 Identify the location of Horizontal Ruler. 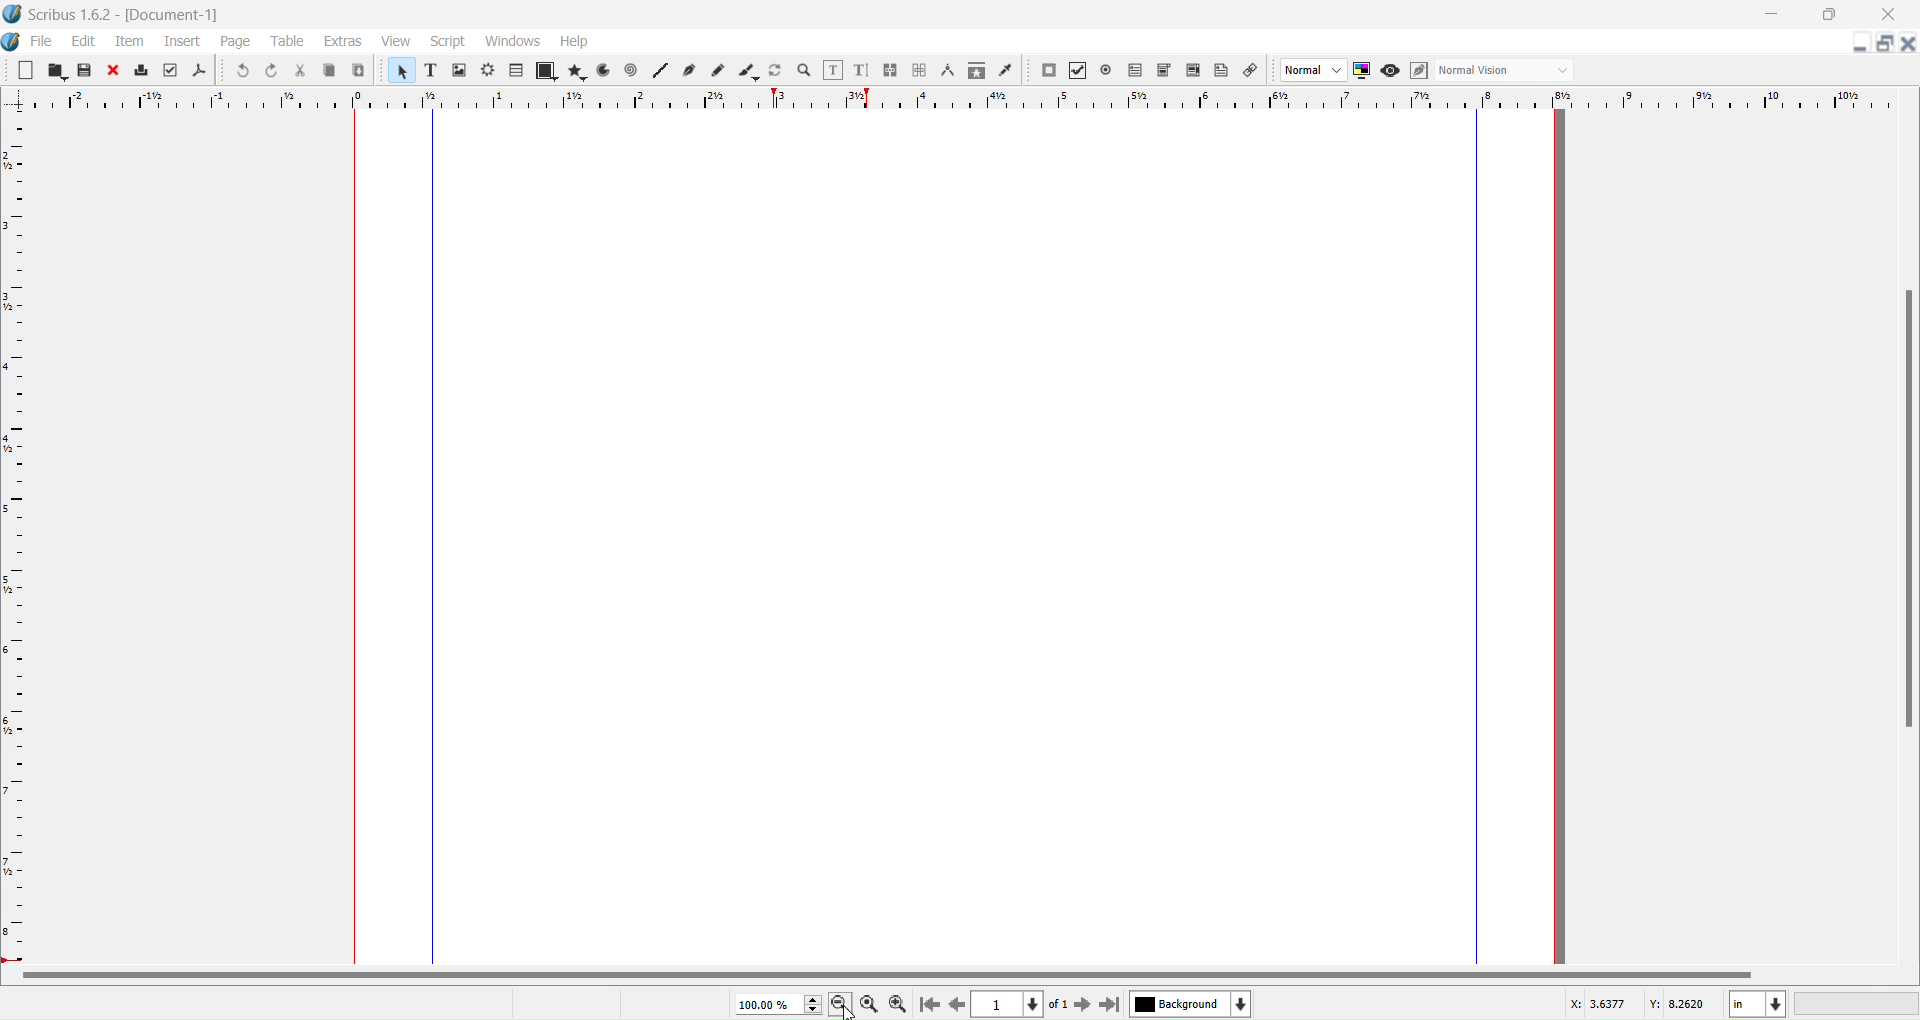
(959, 101).